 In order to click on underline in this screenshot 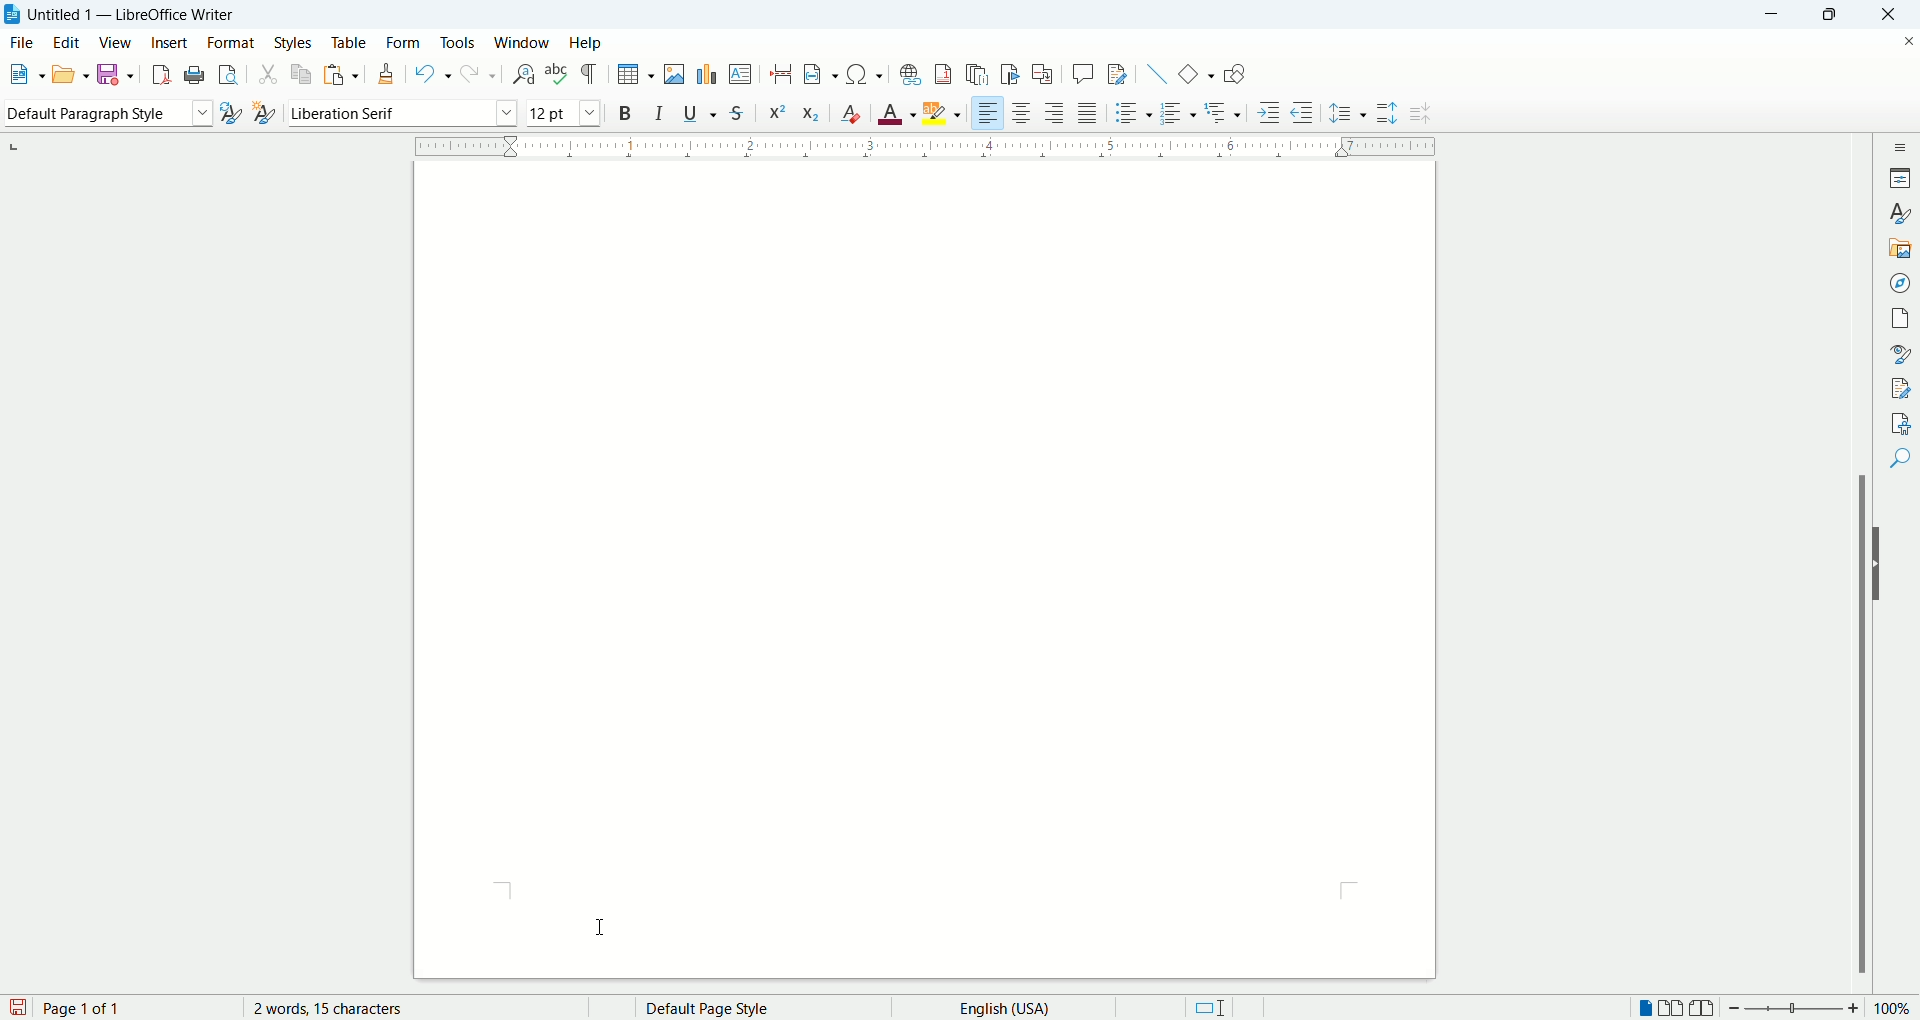, I will do `click(703, 113)`.